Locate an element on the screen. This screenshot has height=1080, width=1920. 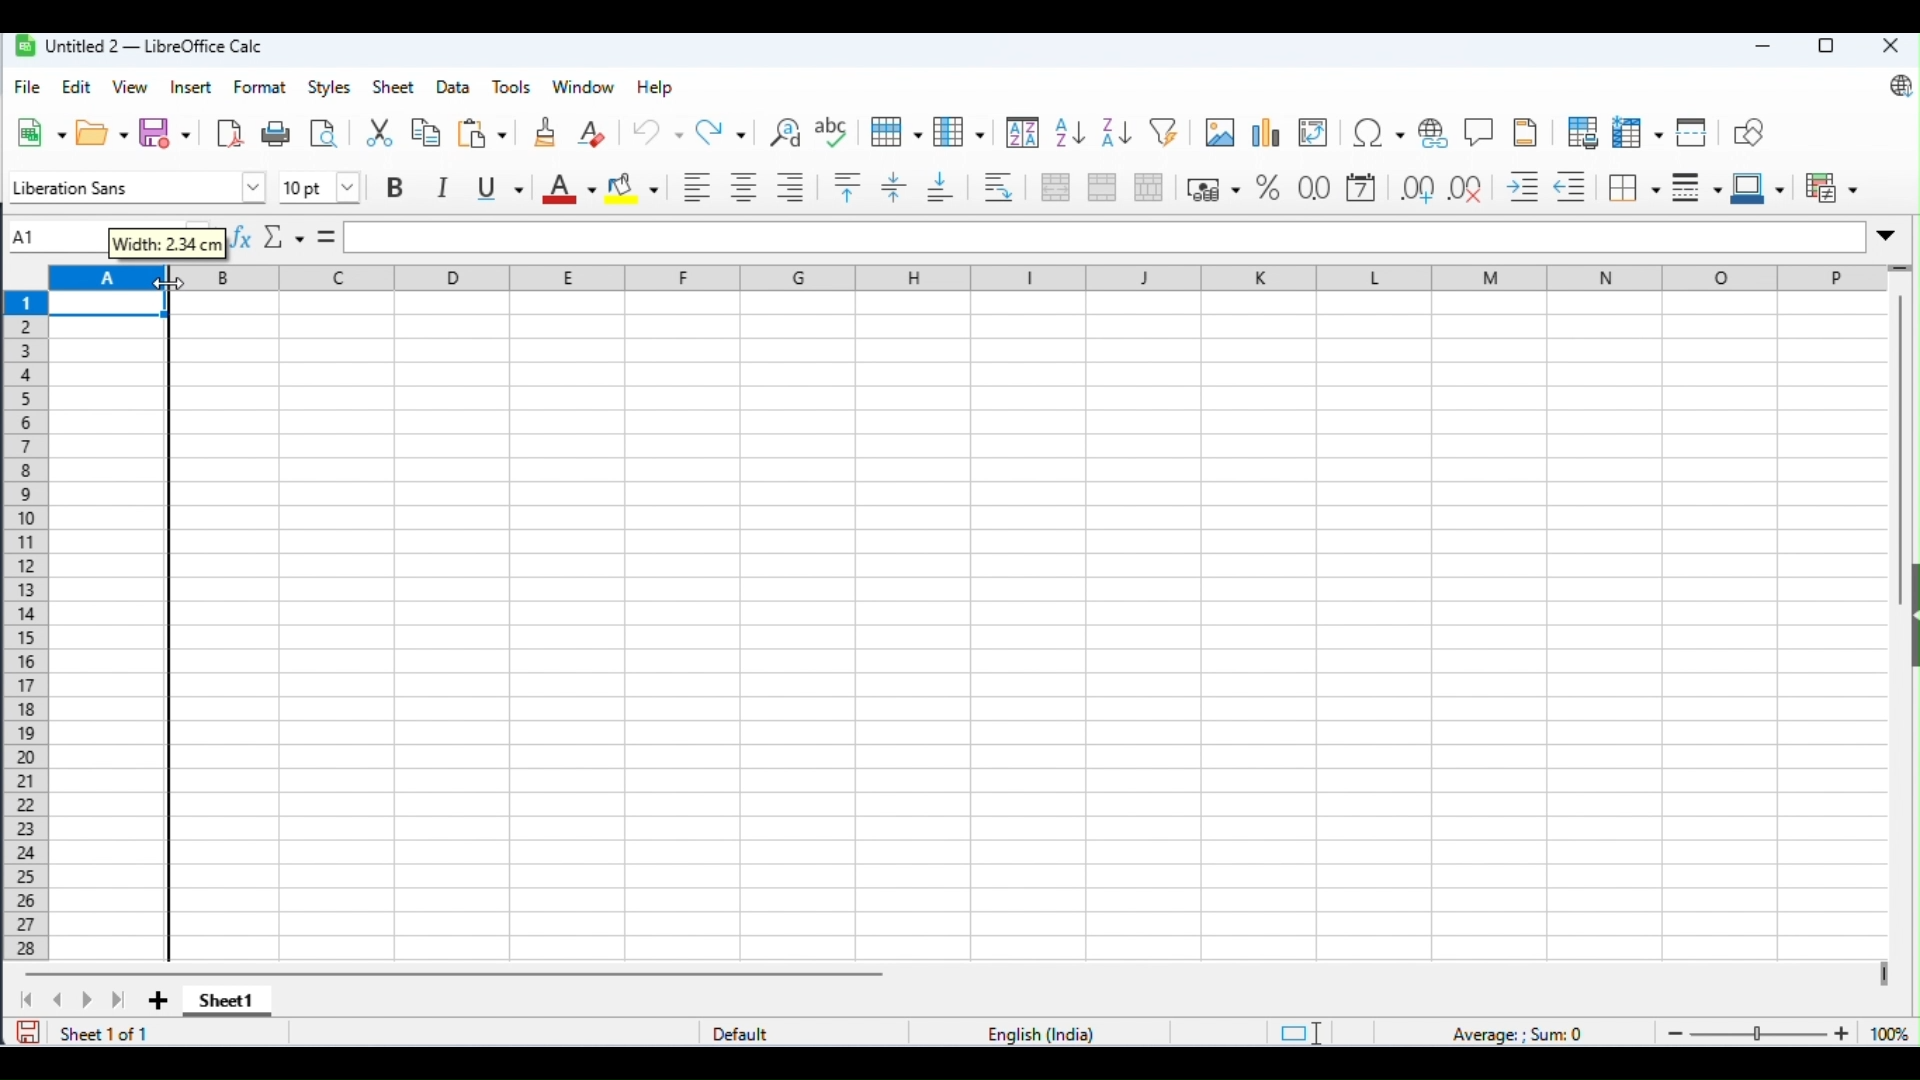
insert or edit pivot table is located at coordinates (1314, 135).